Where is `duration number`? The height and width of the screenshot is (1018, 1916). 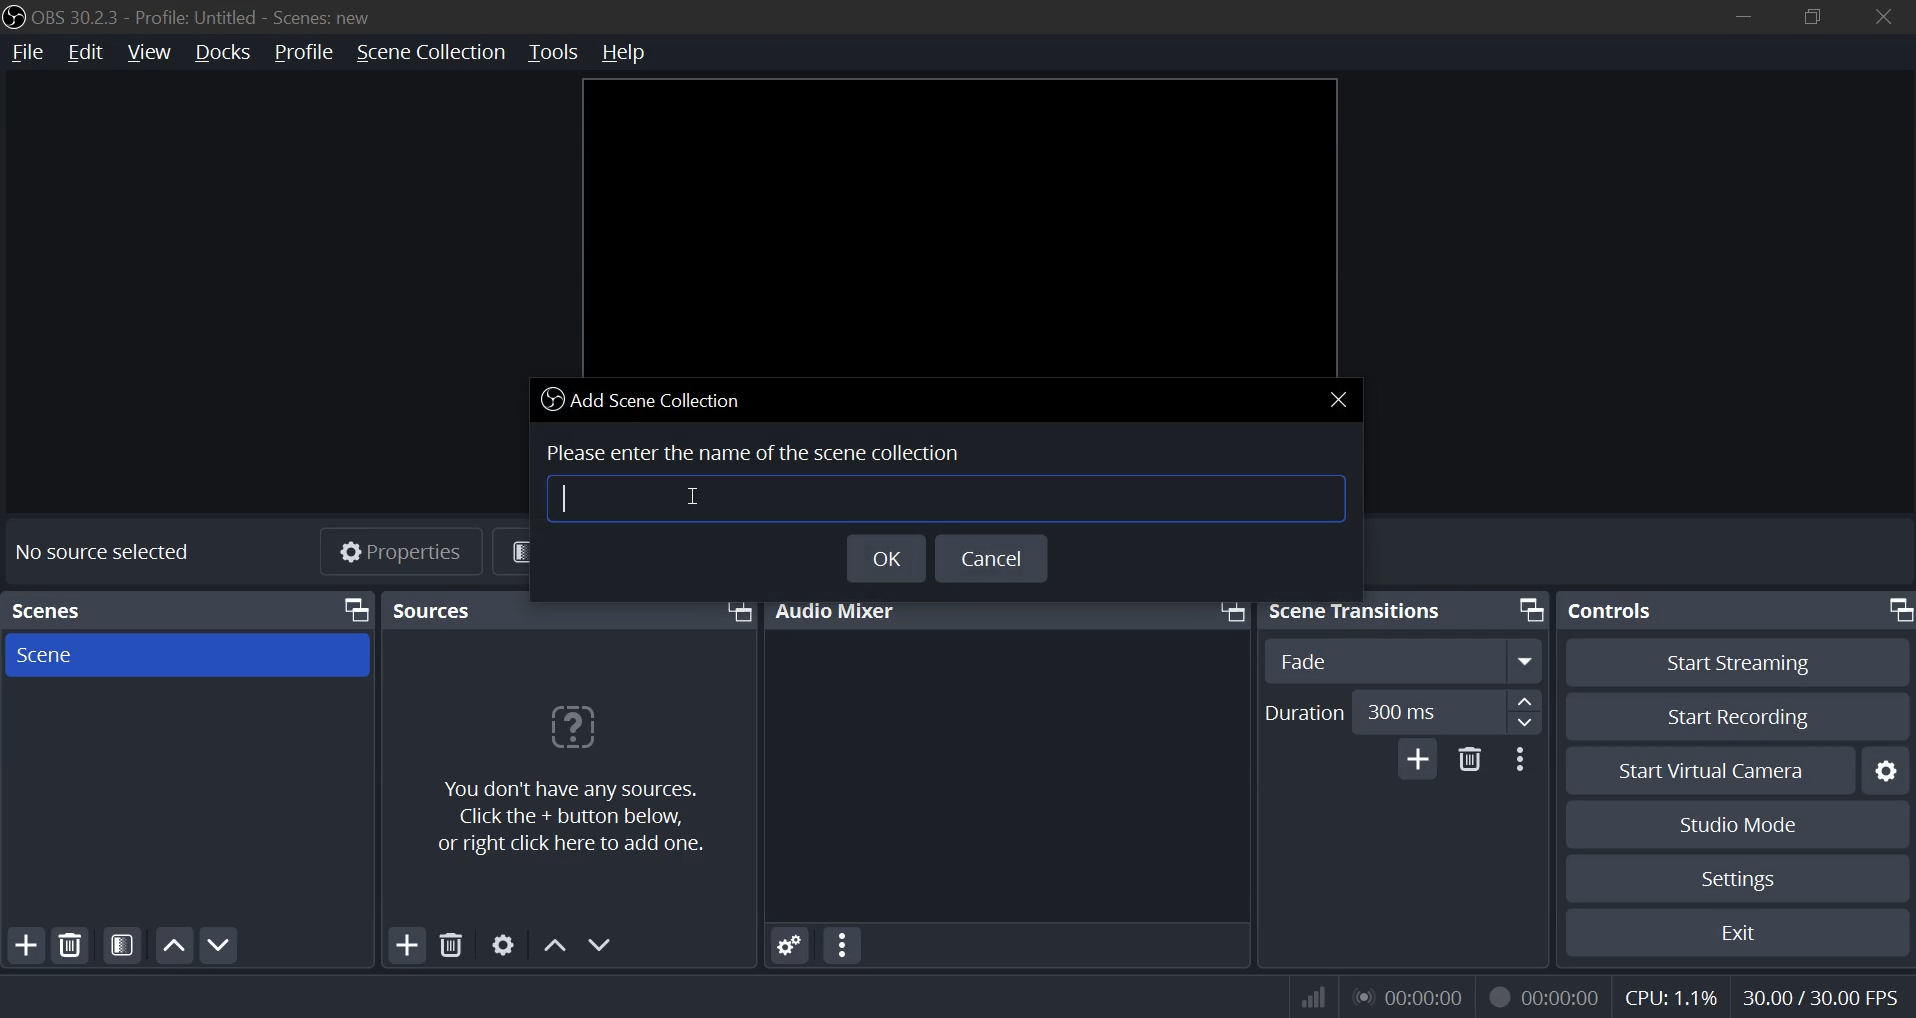 duration number is located at coordinates (1403, 710).